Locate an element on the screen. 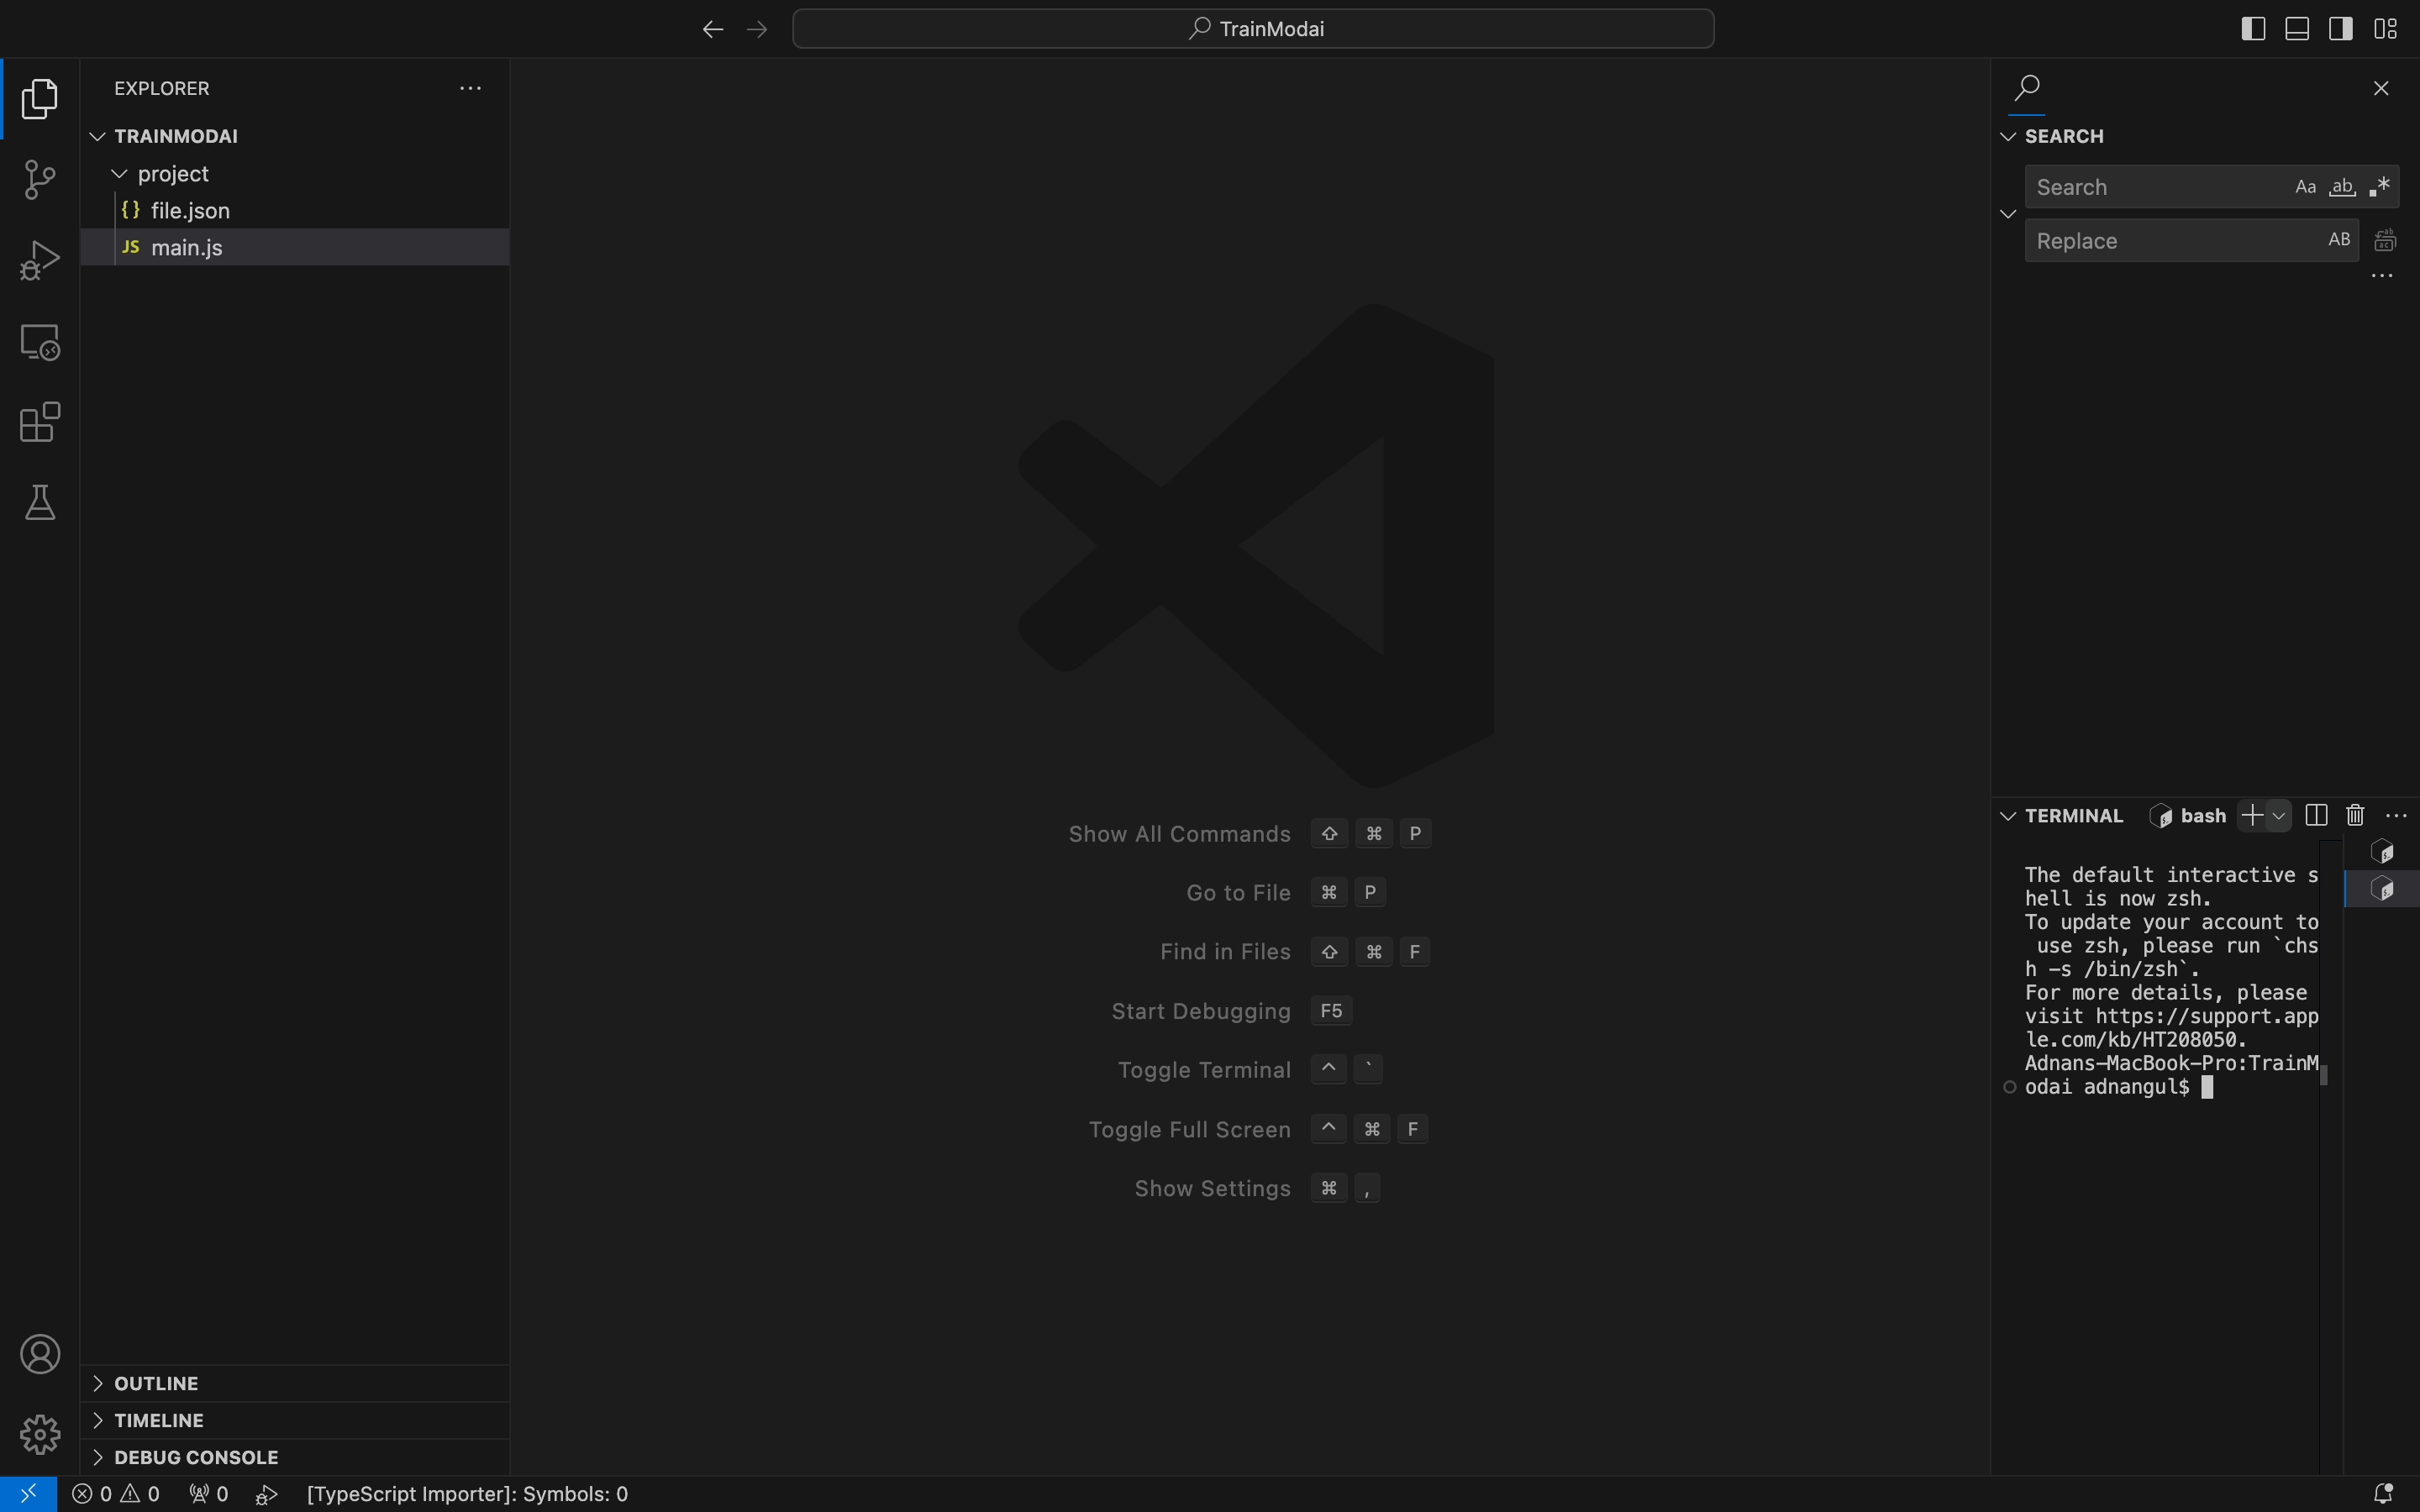 This screenshot has height=1512, width=2420. sidebar at bottom is located at coordinates (2291, 27).